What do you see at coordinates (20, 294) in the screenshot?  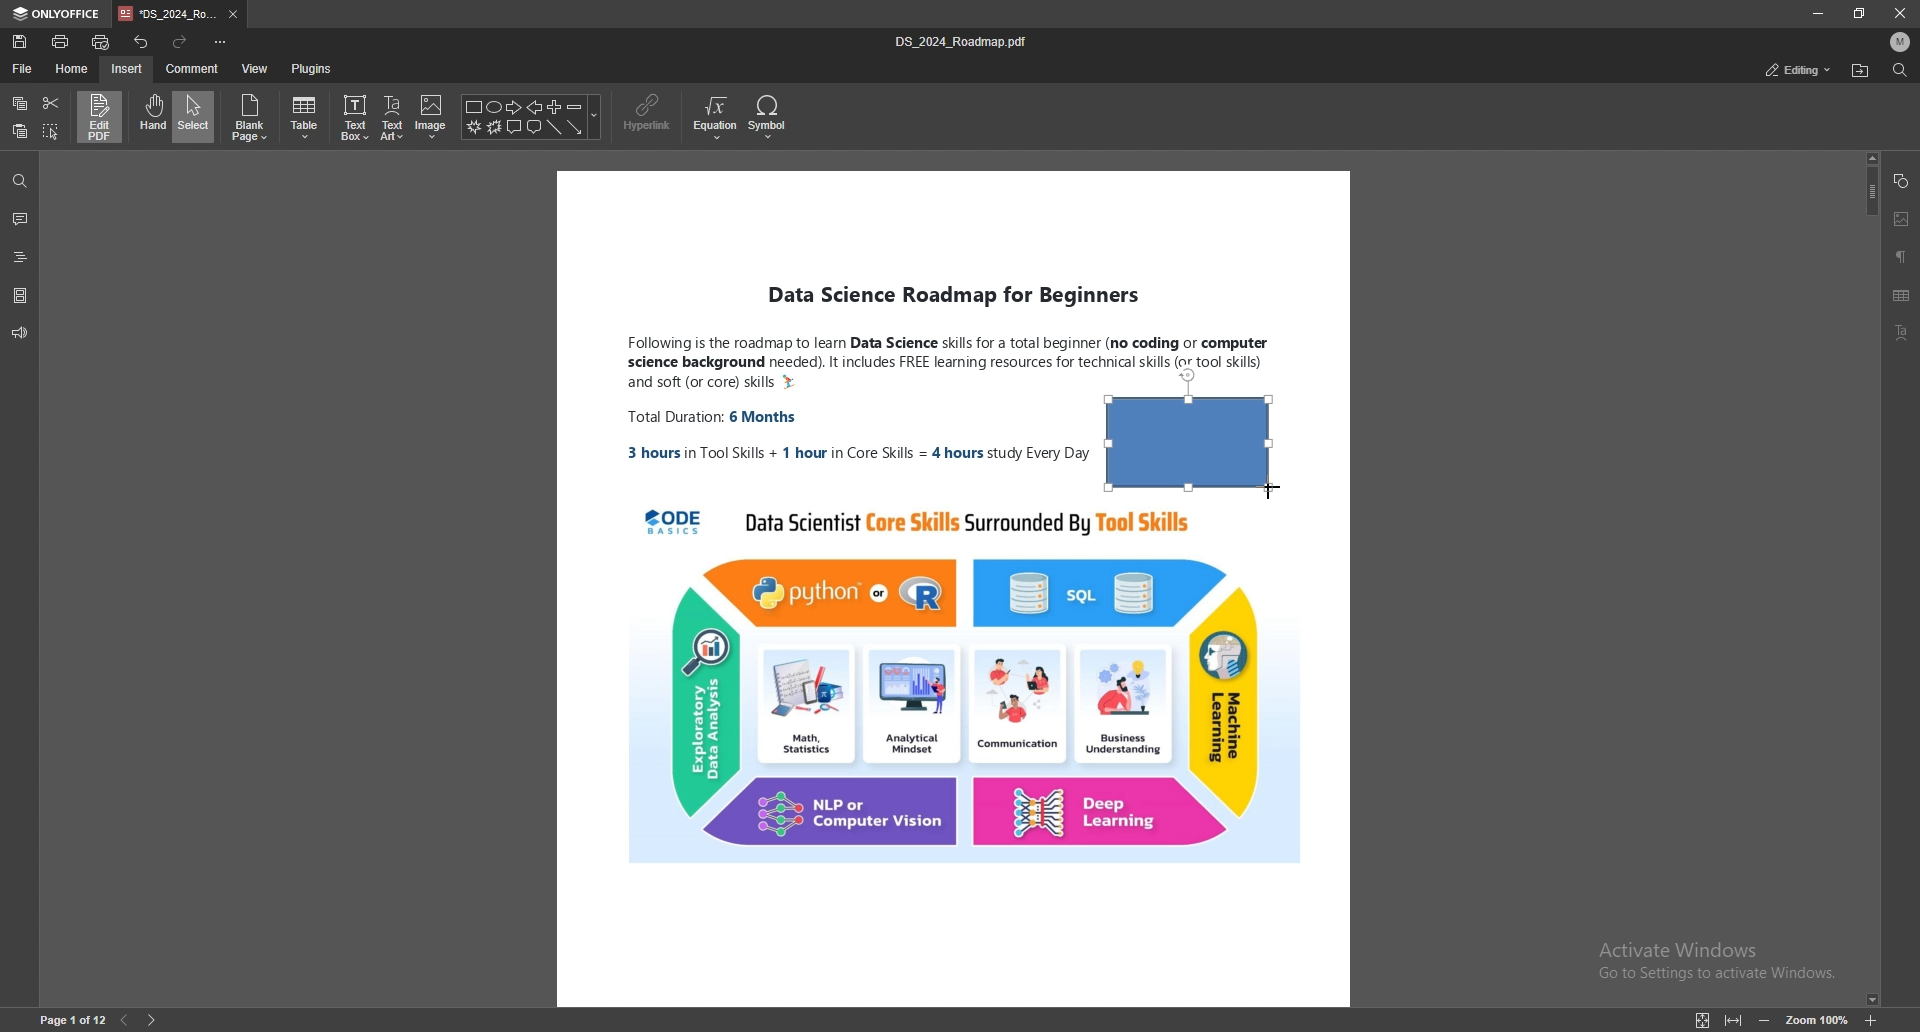 I see `pages` at bounding box center [20, 294].